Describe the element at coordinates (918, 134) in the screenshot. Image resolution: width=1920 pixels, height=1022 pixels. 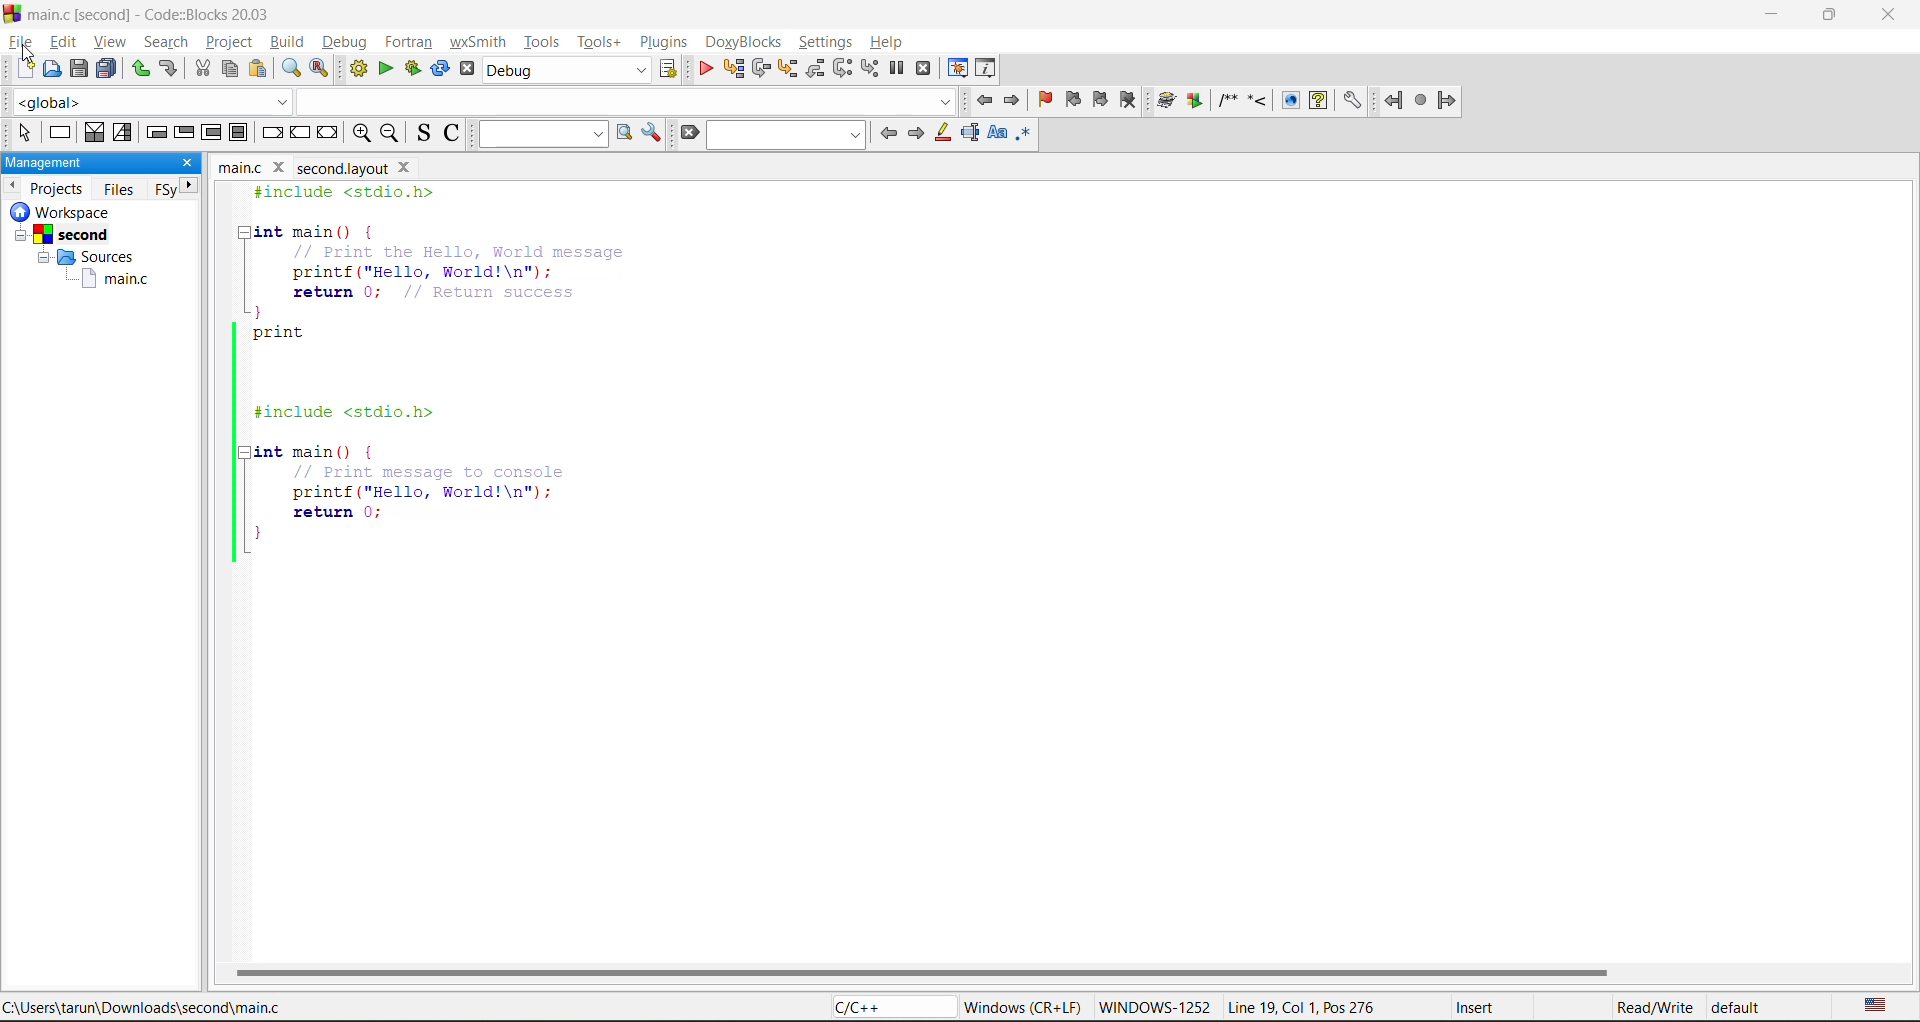
I see `next` at that location.